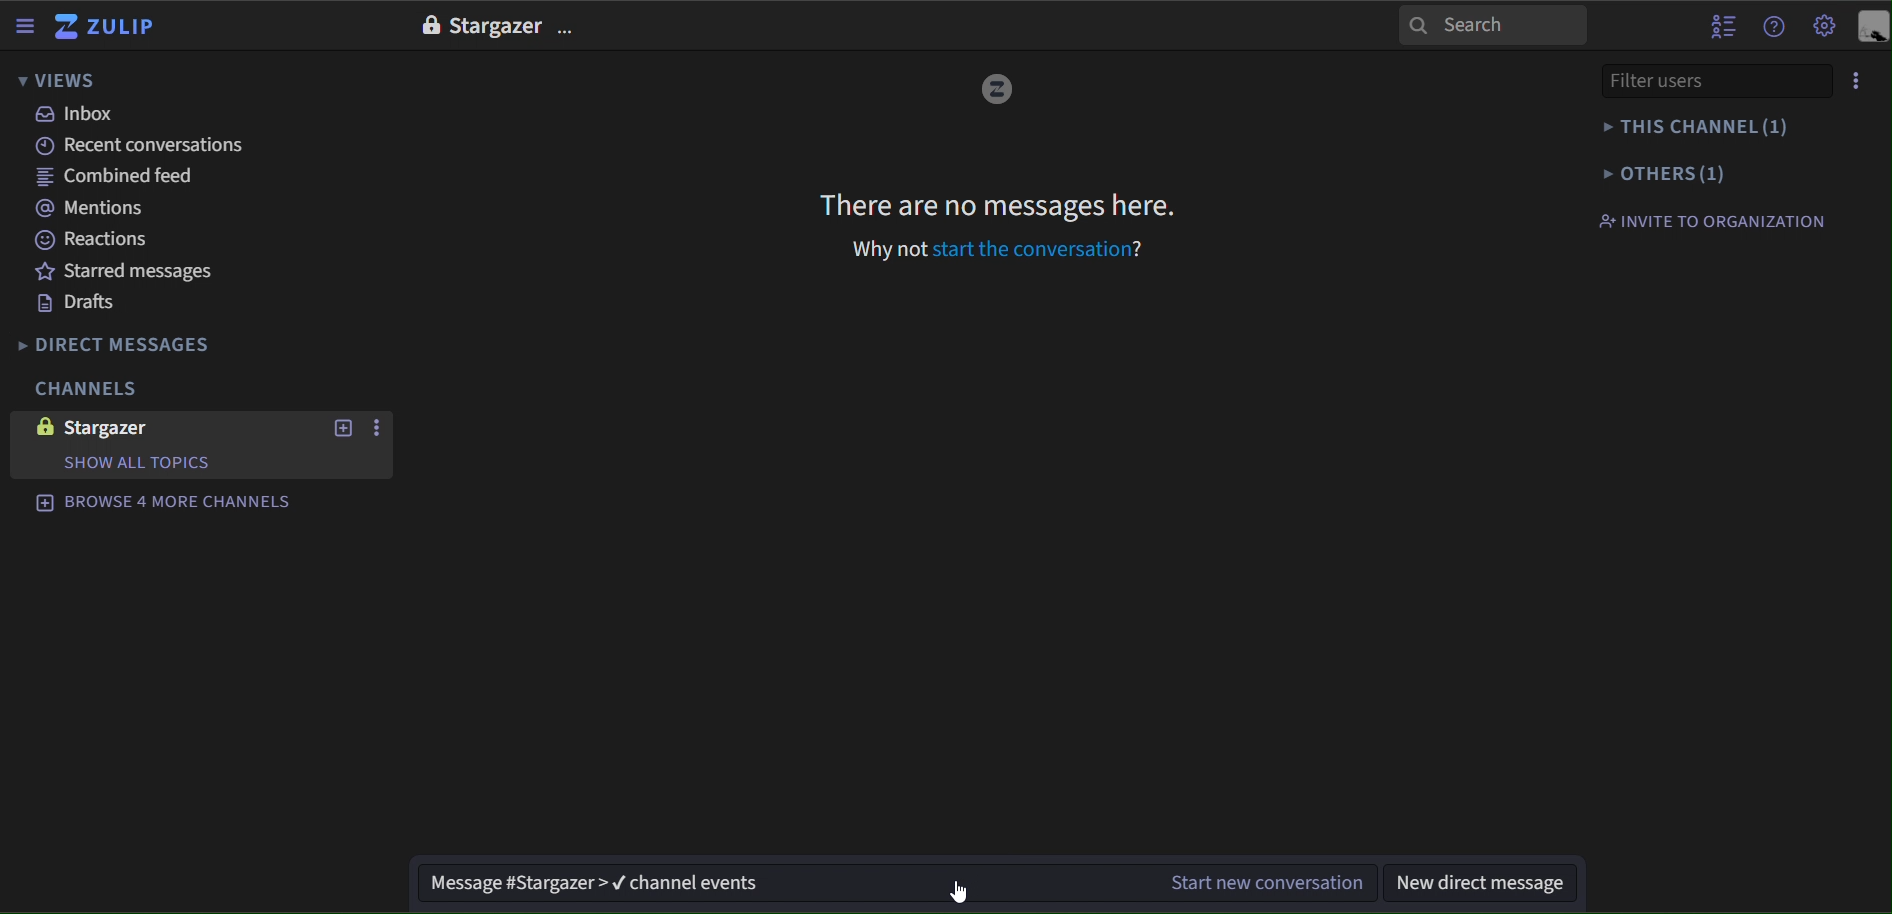 The image size is (1892, 914). Describe the element at coordinates (1711, 220) in the screenshot. I see `Invite to Organization` at that location.